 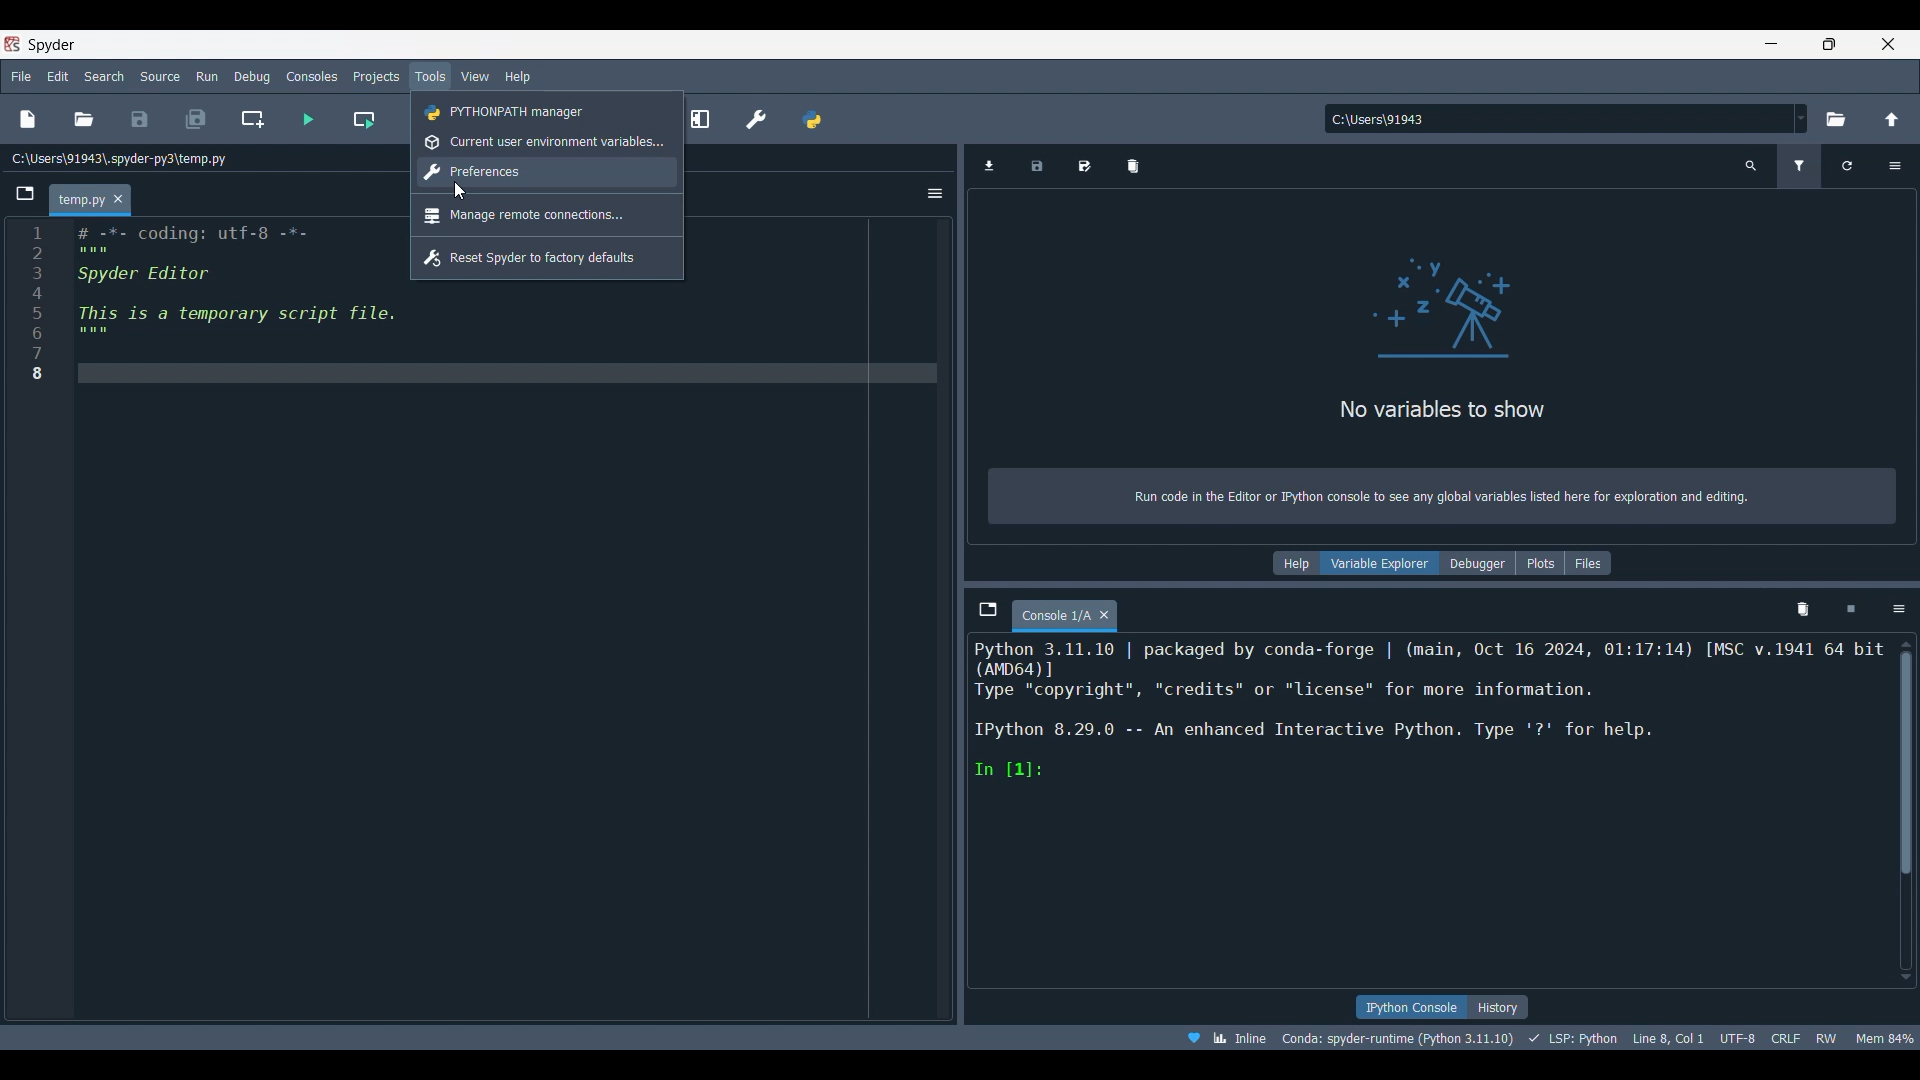 I want to click on Current tab highlighted, so click(x=1051, y=616).